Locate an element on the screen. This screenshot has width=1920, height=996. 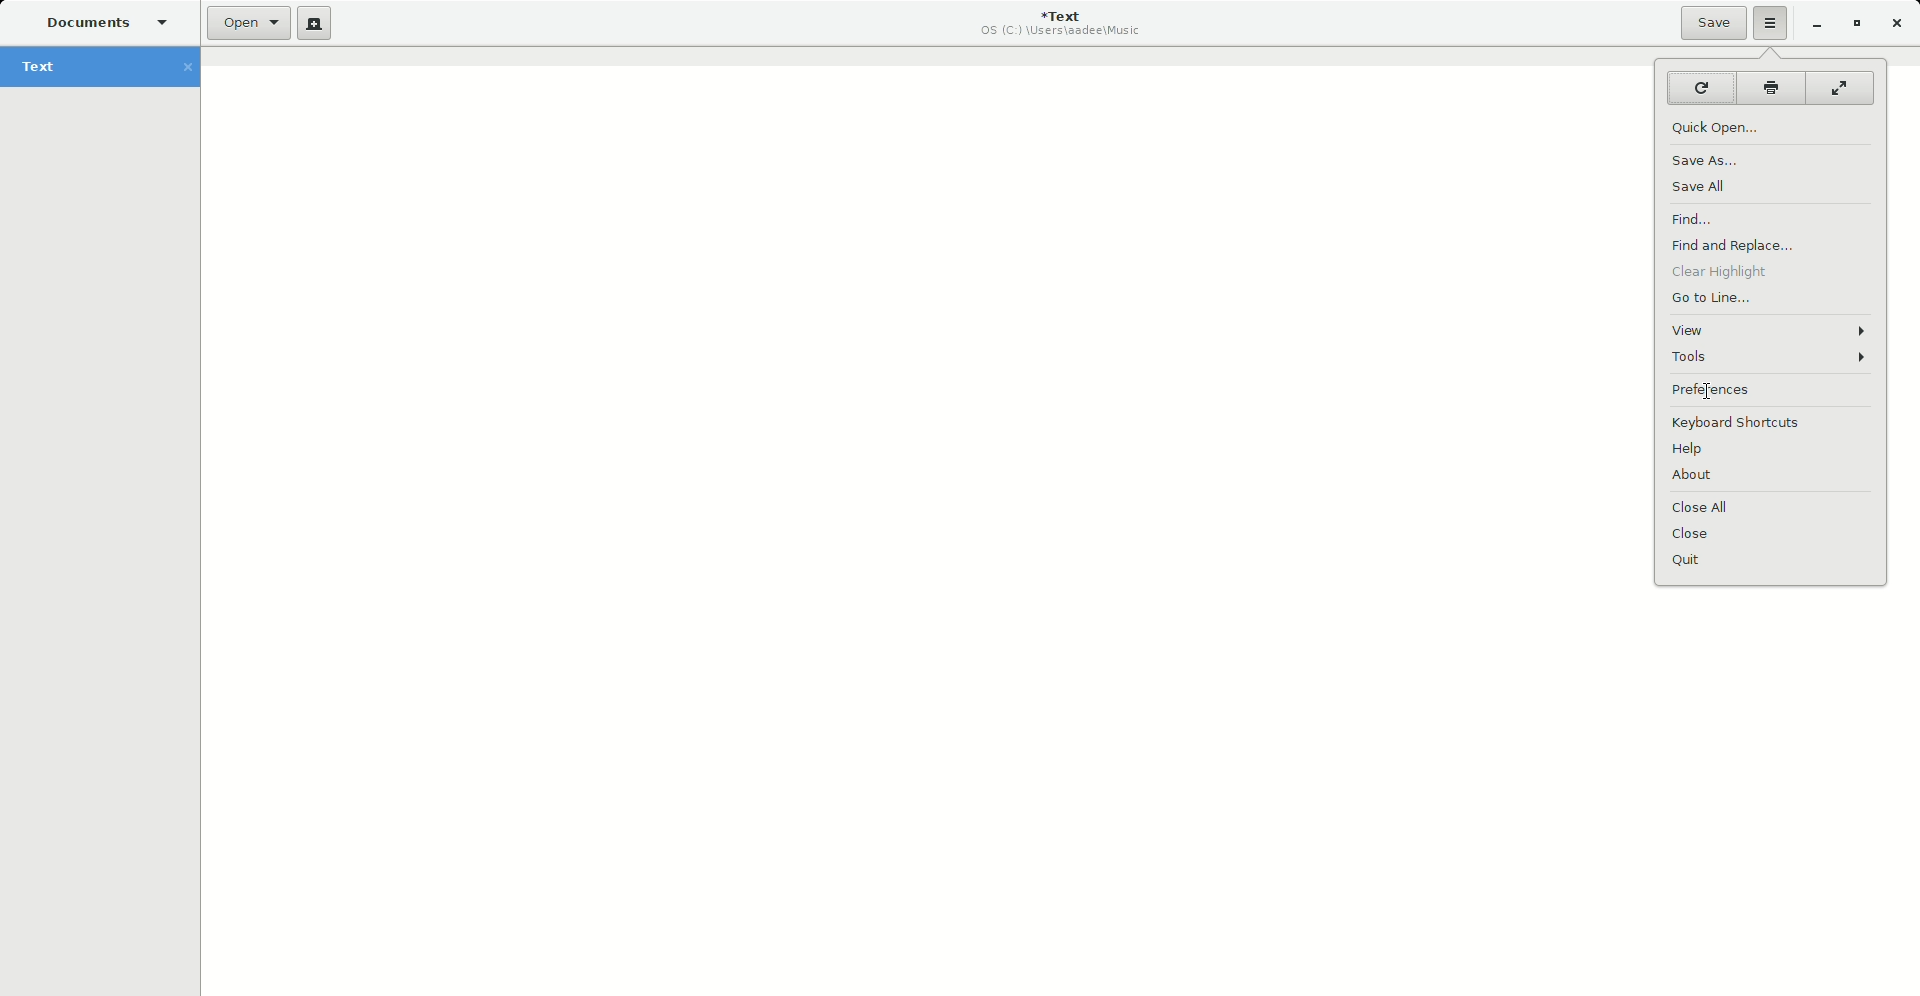
Text is located at coordinates (1064, 23).